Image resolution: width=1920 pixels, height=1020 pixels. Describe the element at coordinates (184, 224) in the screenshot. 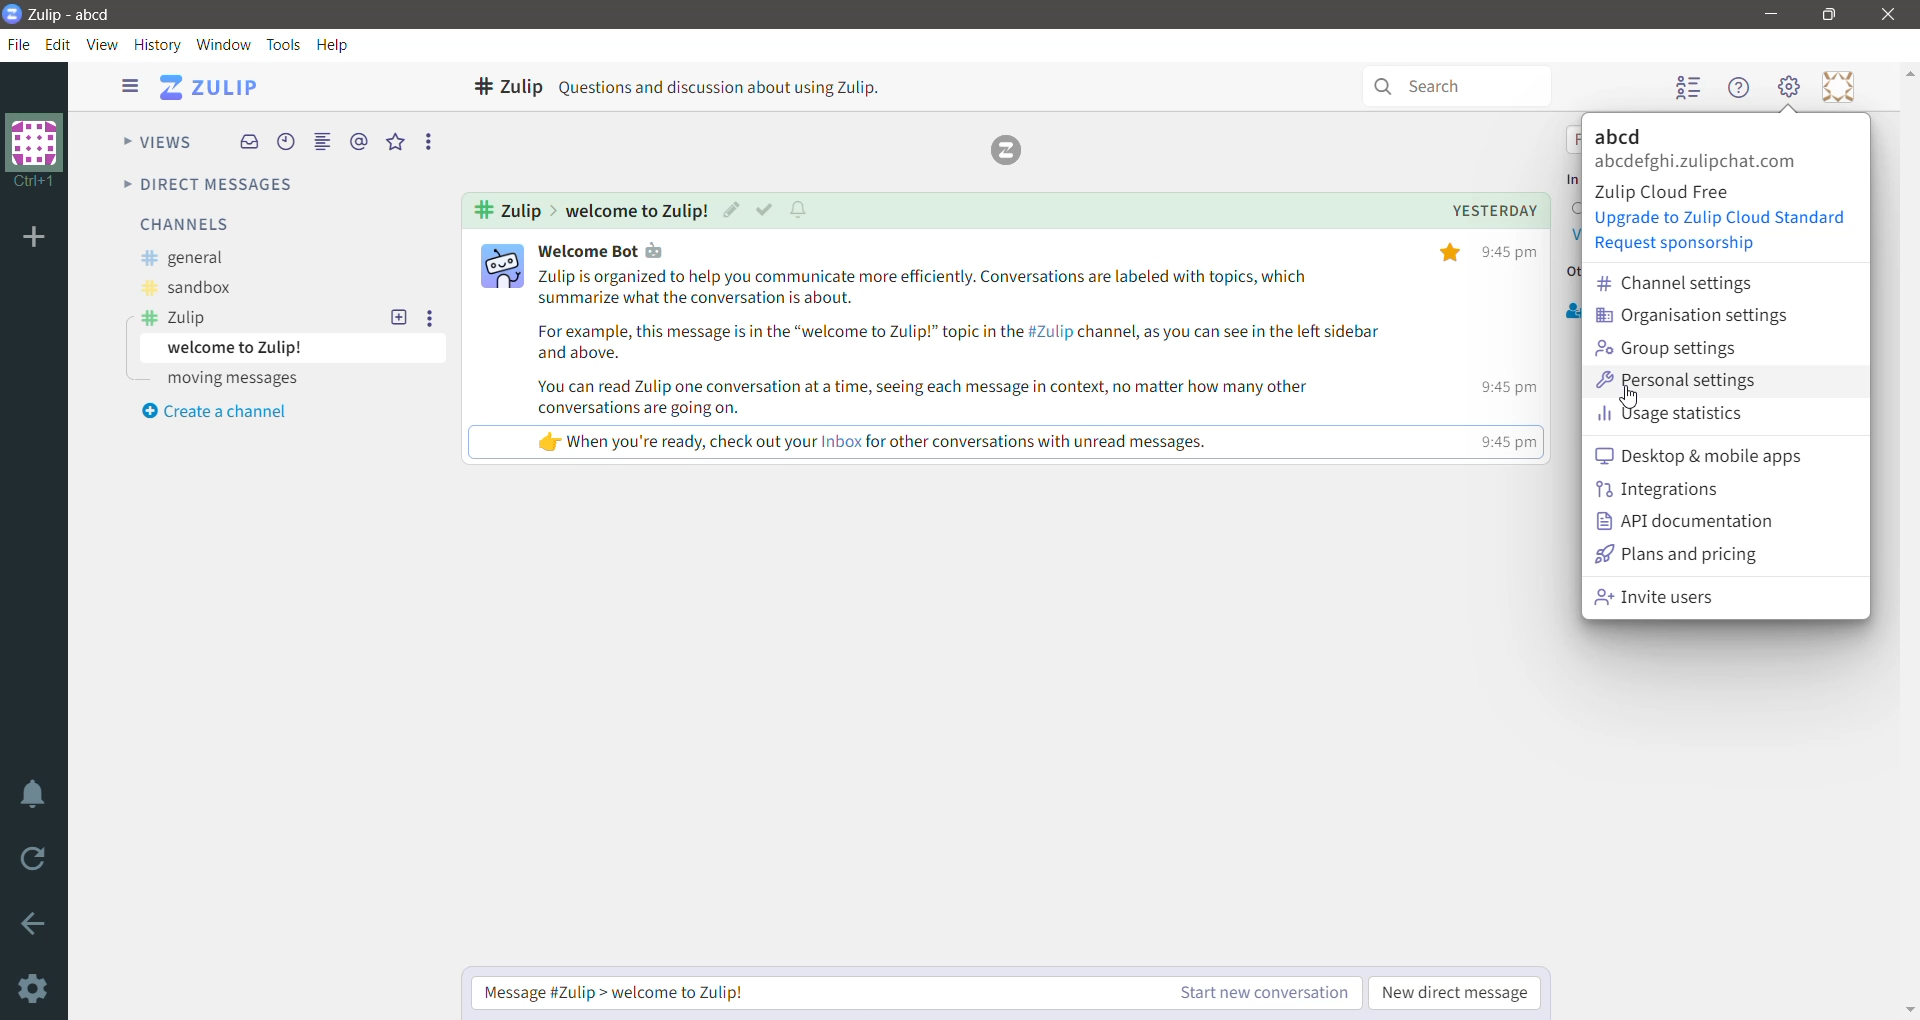

I see `Channels` at that location.